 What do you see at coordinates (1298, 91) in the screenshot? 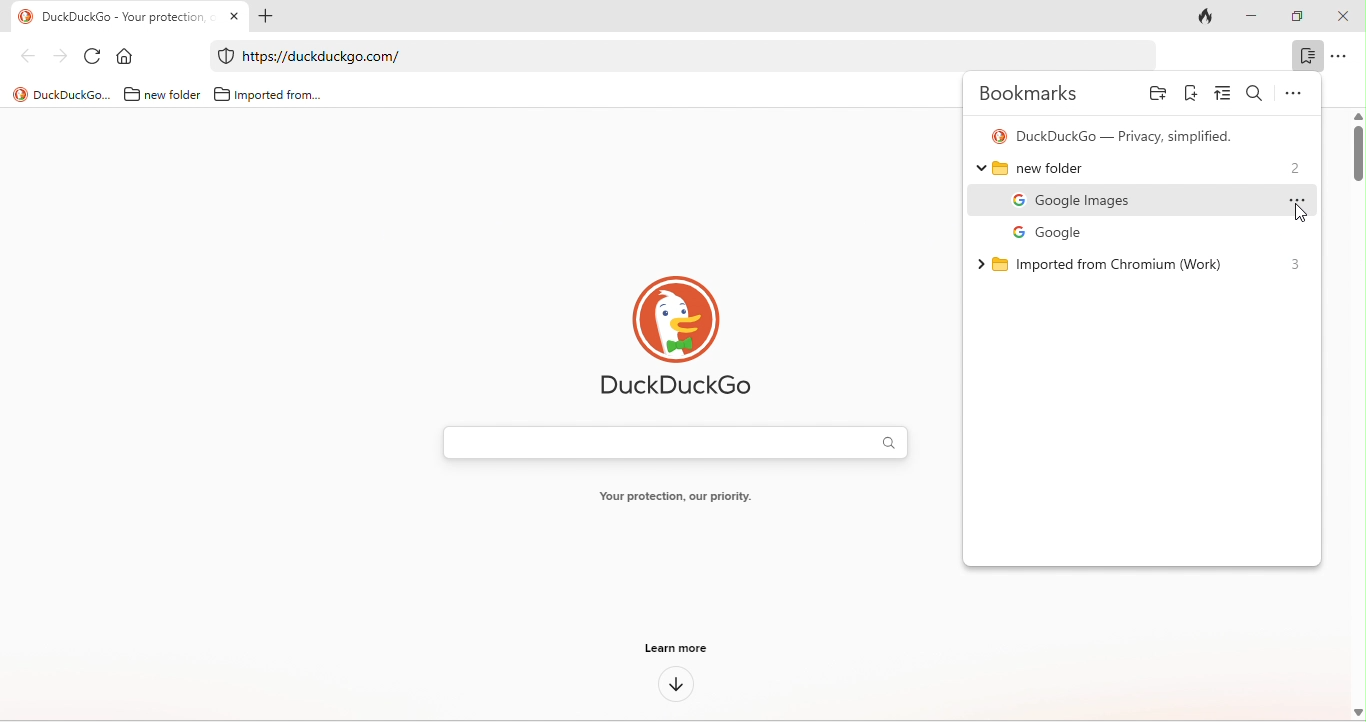
I see `options` at bounding box center [1298, 91].